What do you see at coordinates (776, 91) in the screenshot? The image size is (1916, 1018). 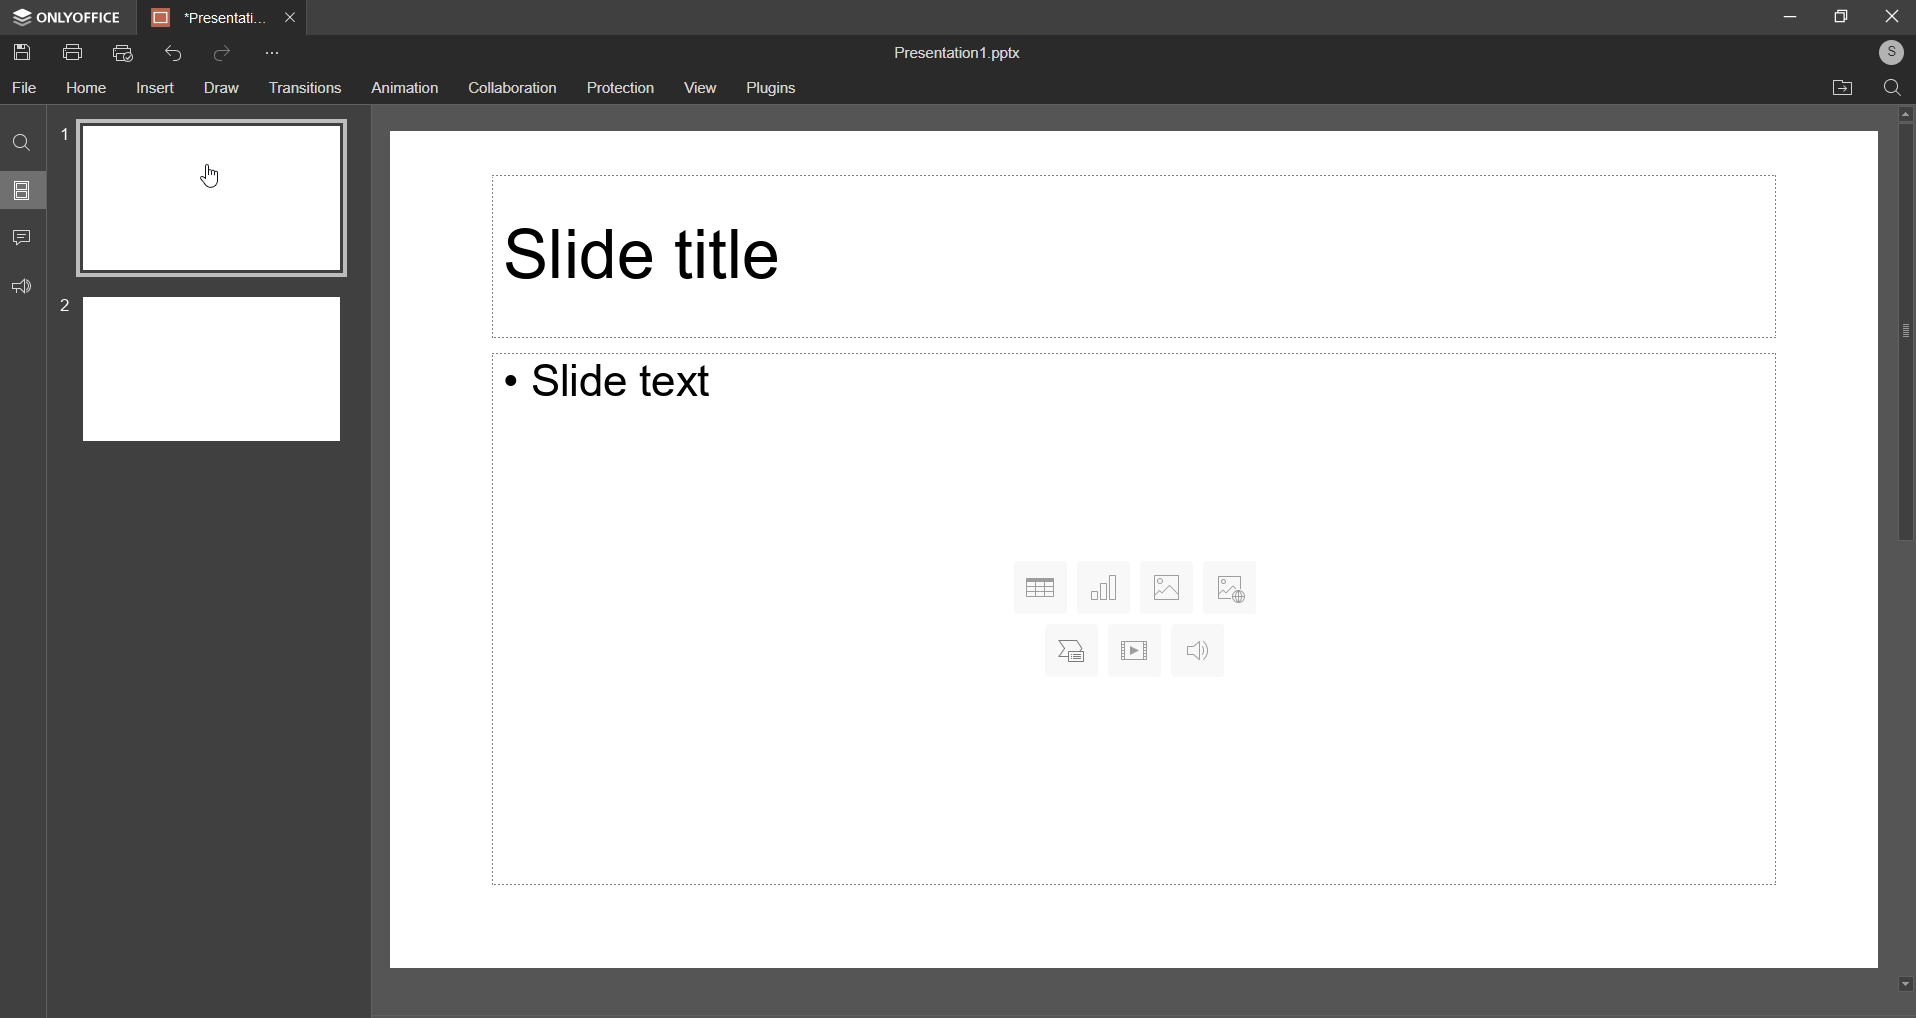 I see `Plugins` at bounding box center [776, 91].